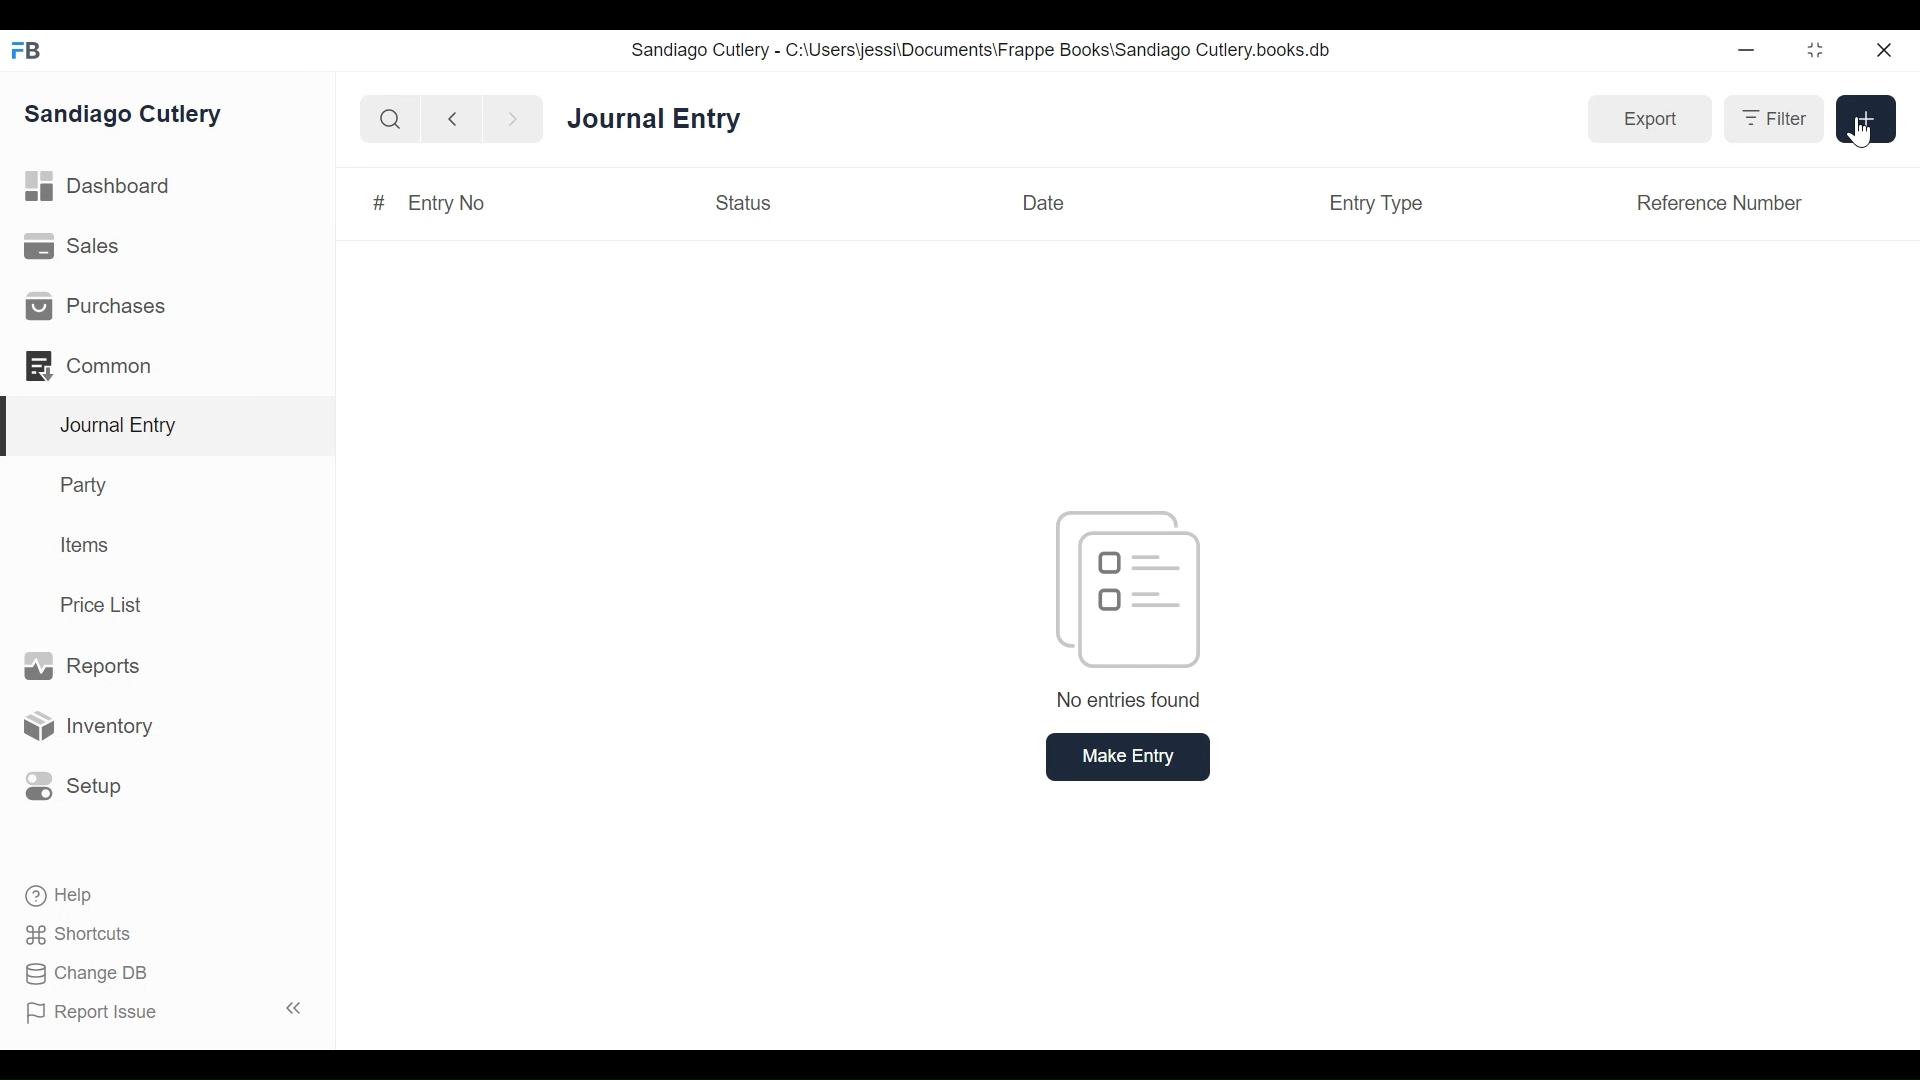  I want to click on Journal Entry, so click(656, 120).